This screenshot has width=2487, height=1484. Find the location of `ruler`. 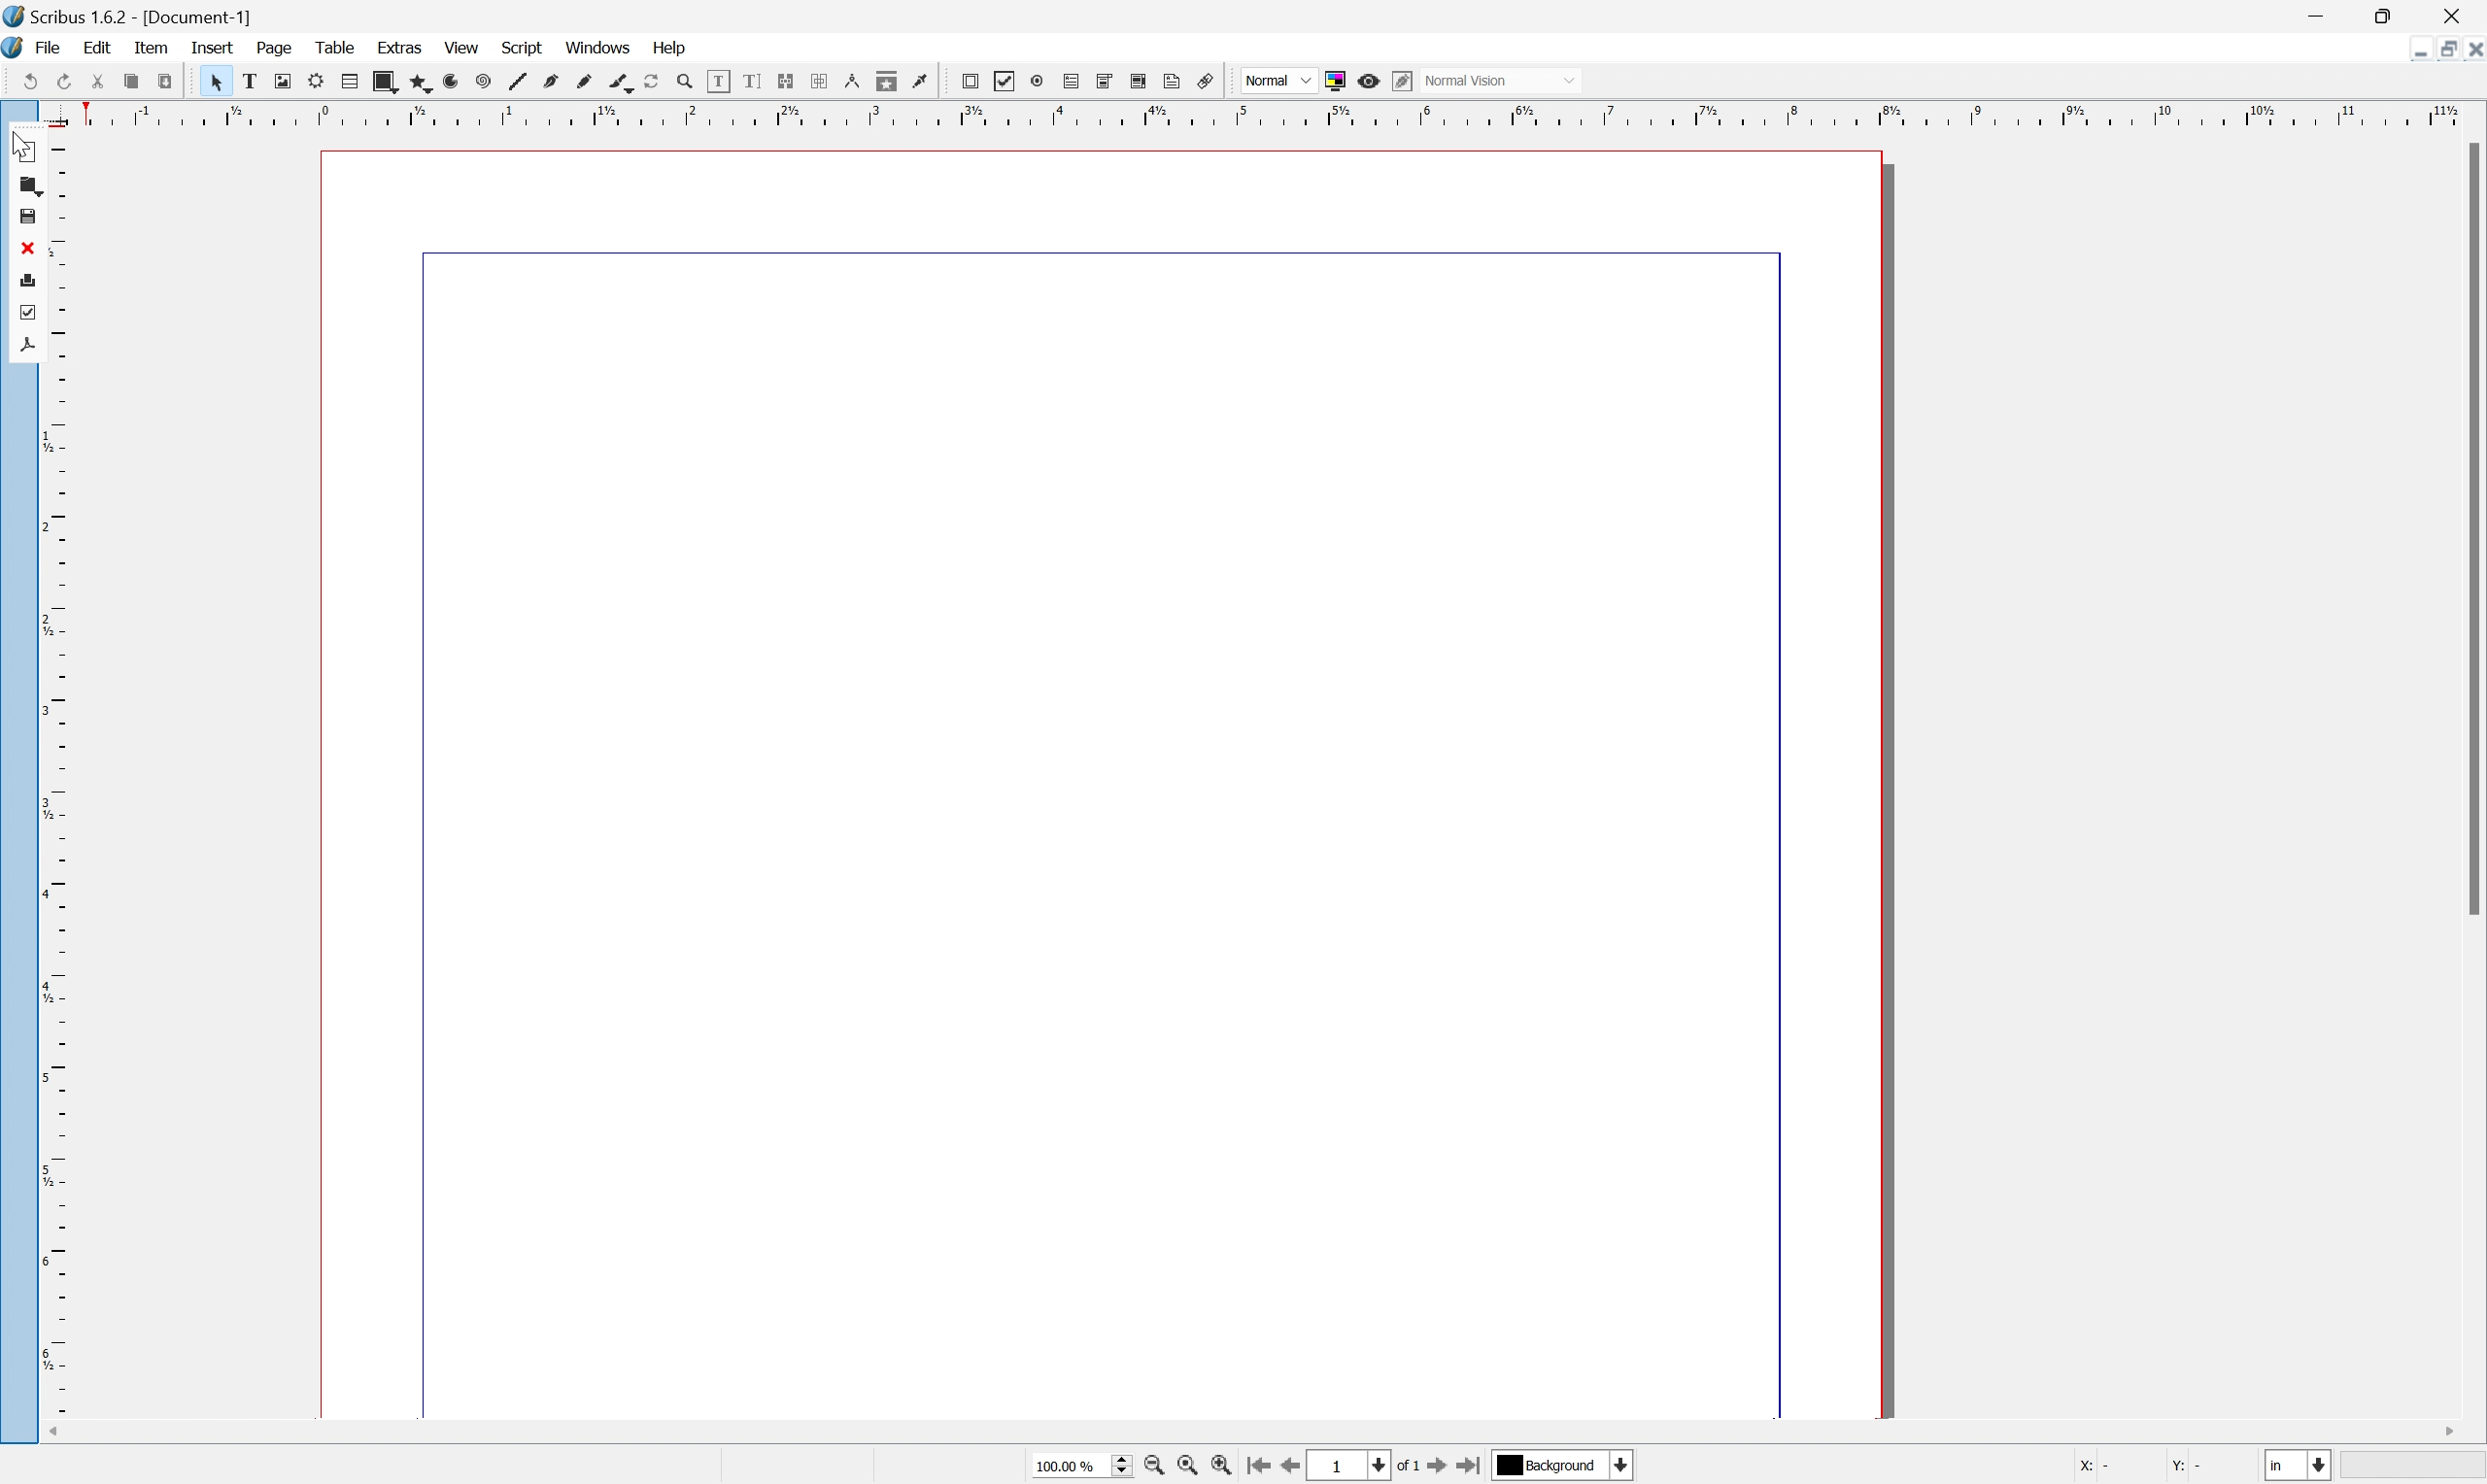

ruler is located at coordinates (1245, 112).